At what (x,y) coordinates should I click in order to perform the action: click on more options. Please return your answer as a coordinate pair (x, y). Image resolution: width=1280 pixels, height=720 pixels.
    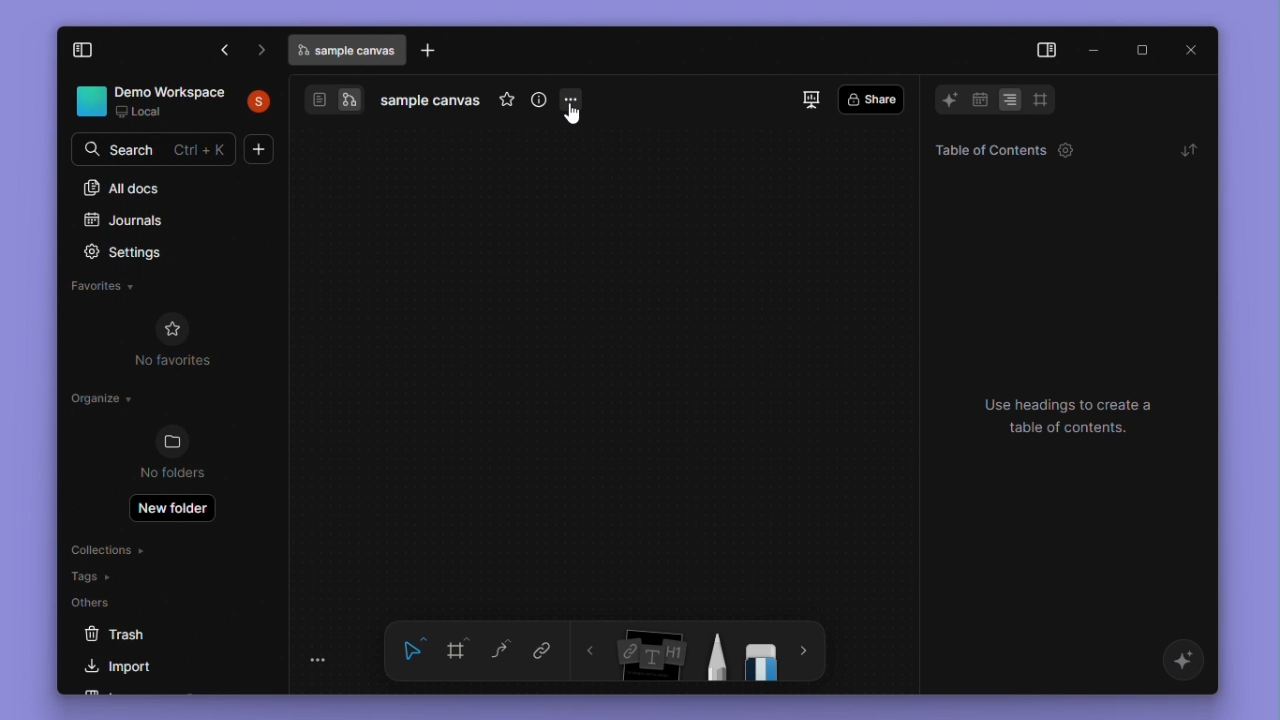
    Looking at the image, I should click on (324, 662).